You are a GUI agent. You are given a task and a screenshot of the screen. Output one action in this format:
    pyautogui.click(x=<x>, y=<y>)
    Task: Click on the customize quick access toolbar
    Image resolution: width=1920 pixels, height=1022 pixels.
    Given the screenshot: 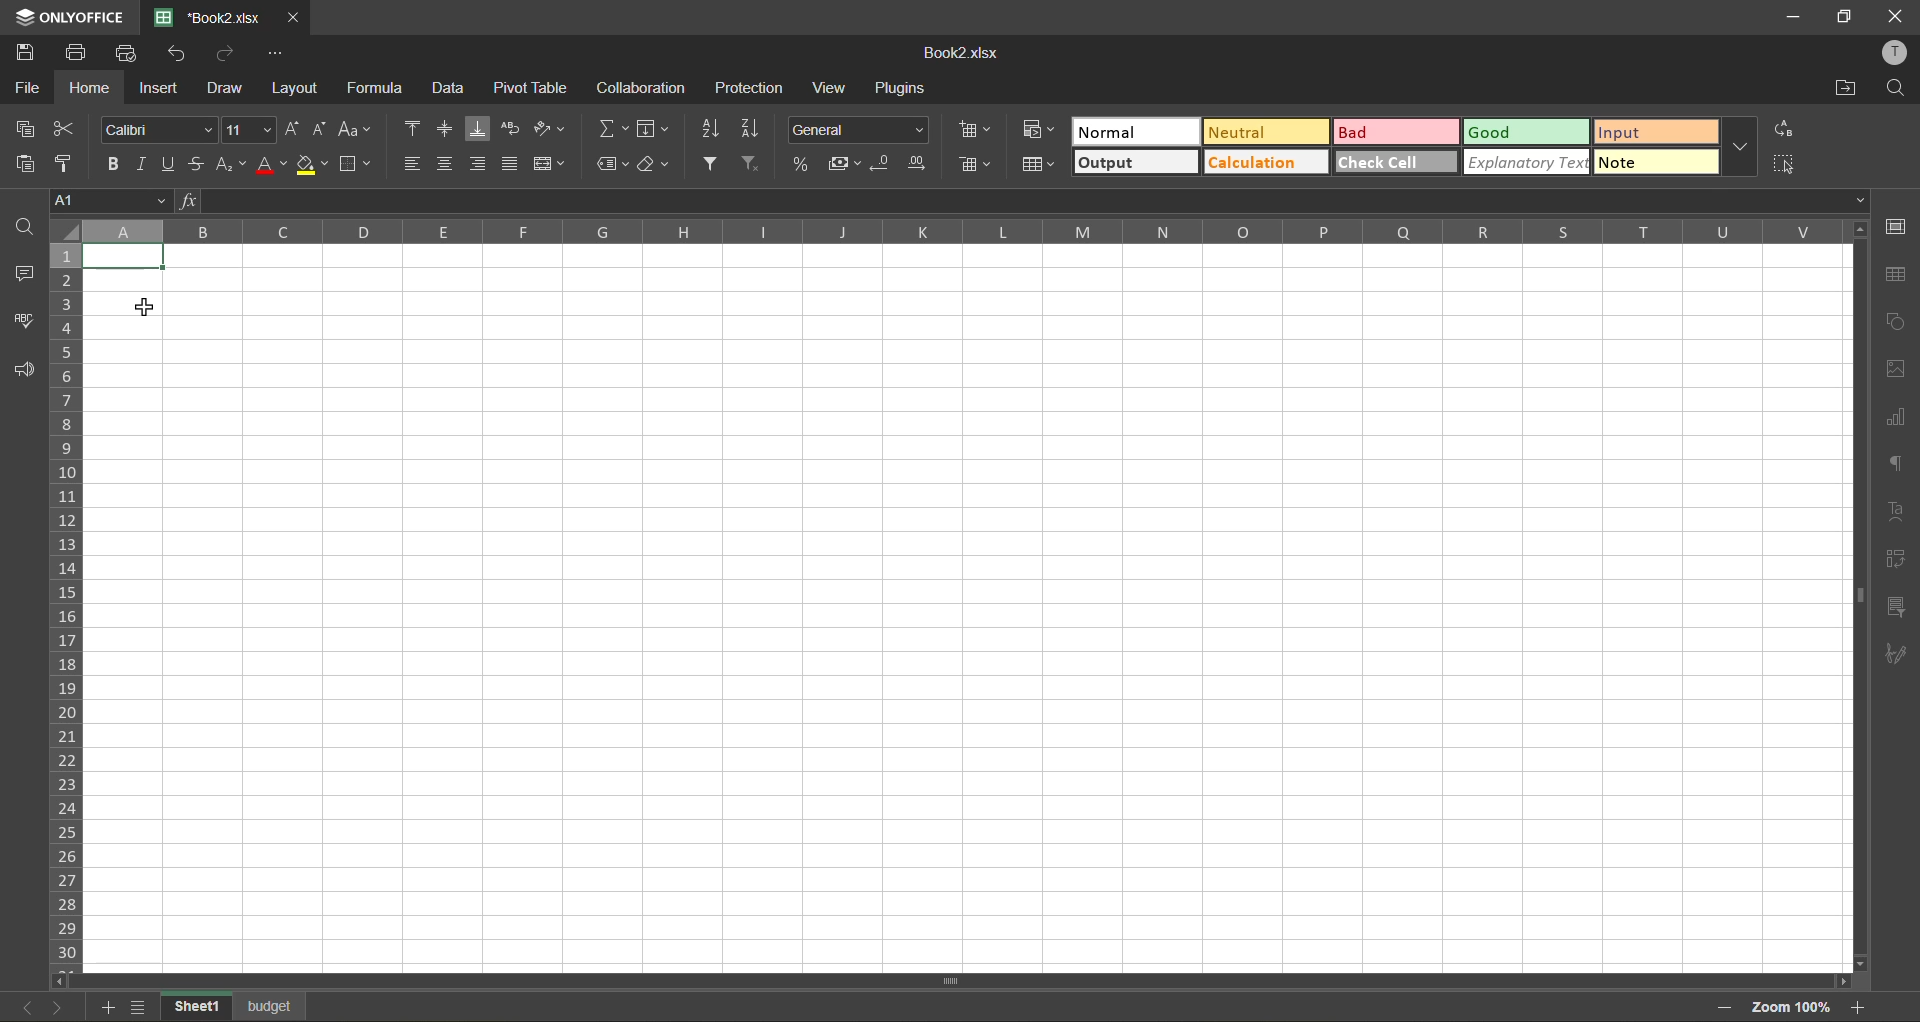 What is the action you would take?
    pyautogui.click(x=281, y=53)
    